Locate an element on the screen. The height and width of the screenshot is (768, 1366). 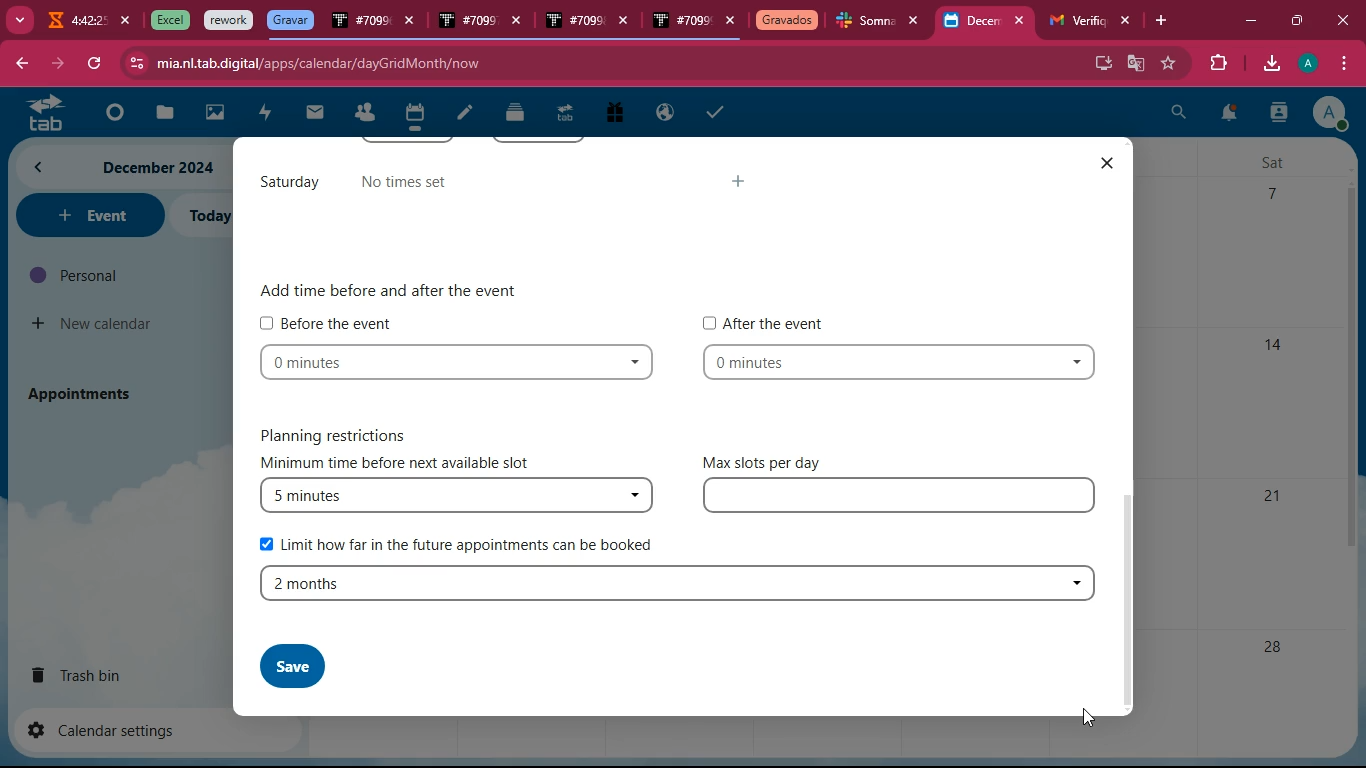
search is located at coordinates (1179, 115).